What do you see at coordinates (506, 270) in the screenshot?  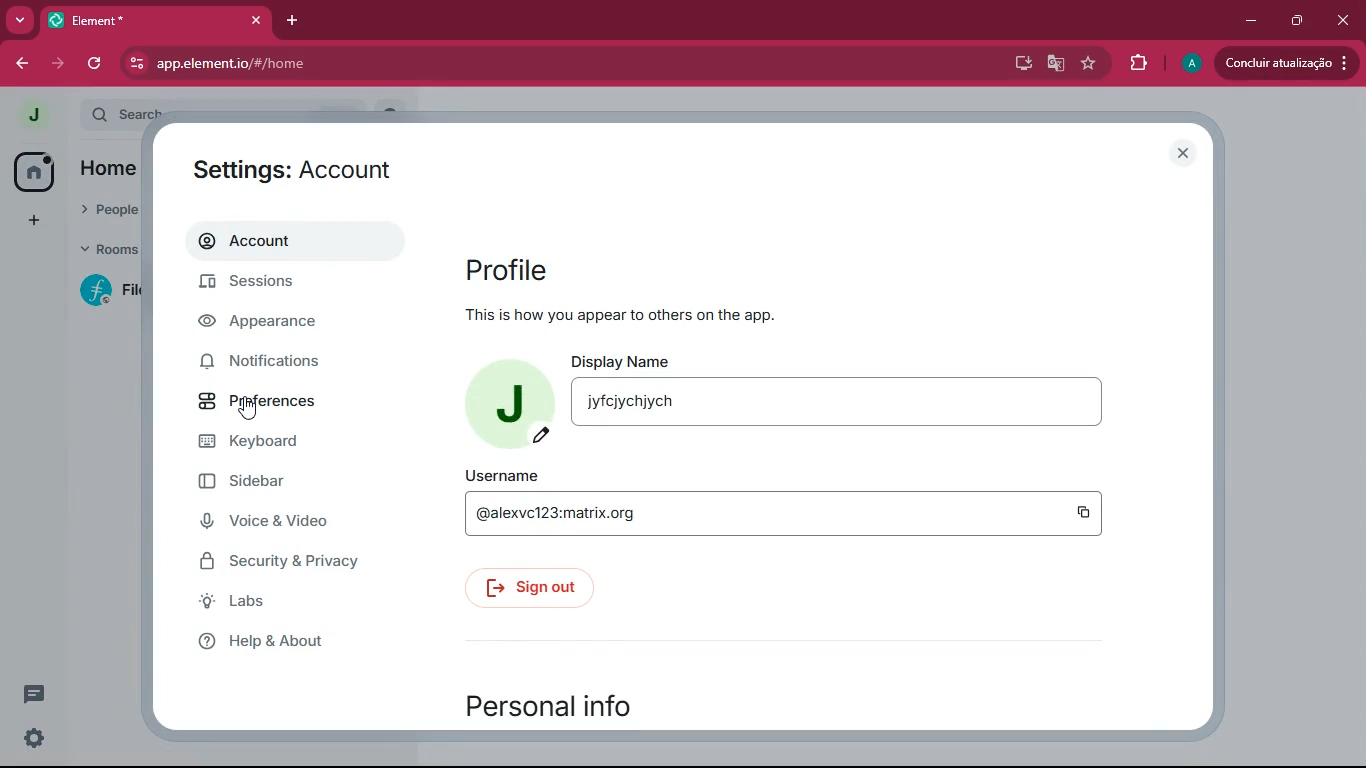 I see `profile` at bounding box center [506, 270].